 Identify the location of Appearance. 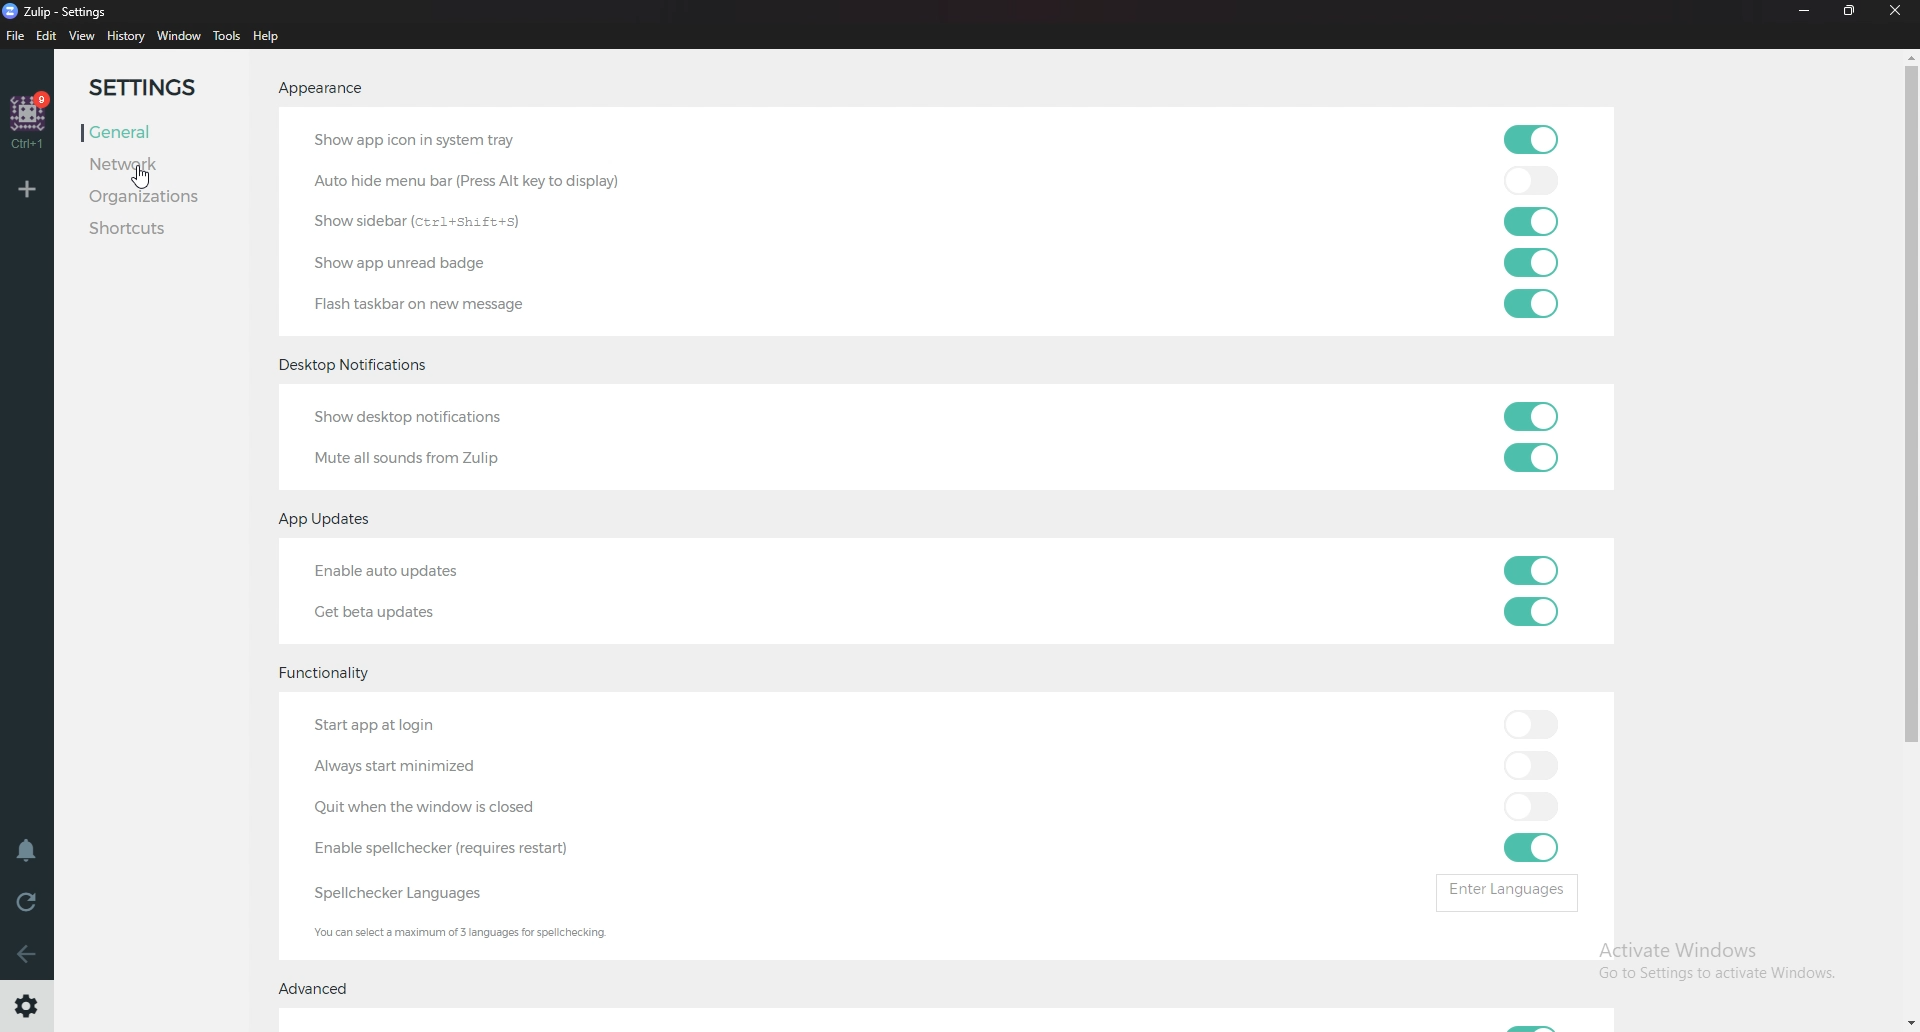
(322, 90).